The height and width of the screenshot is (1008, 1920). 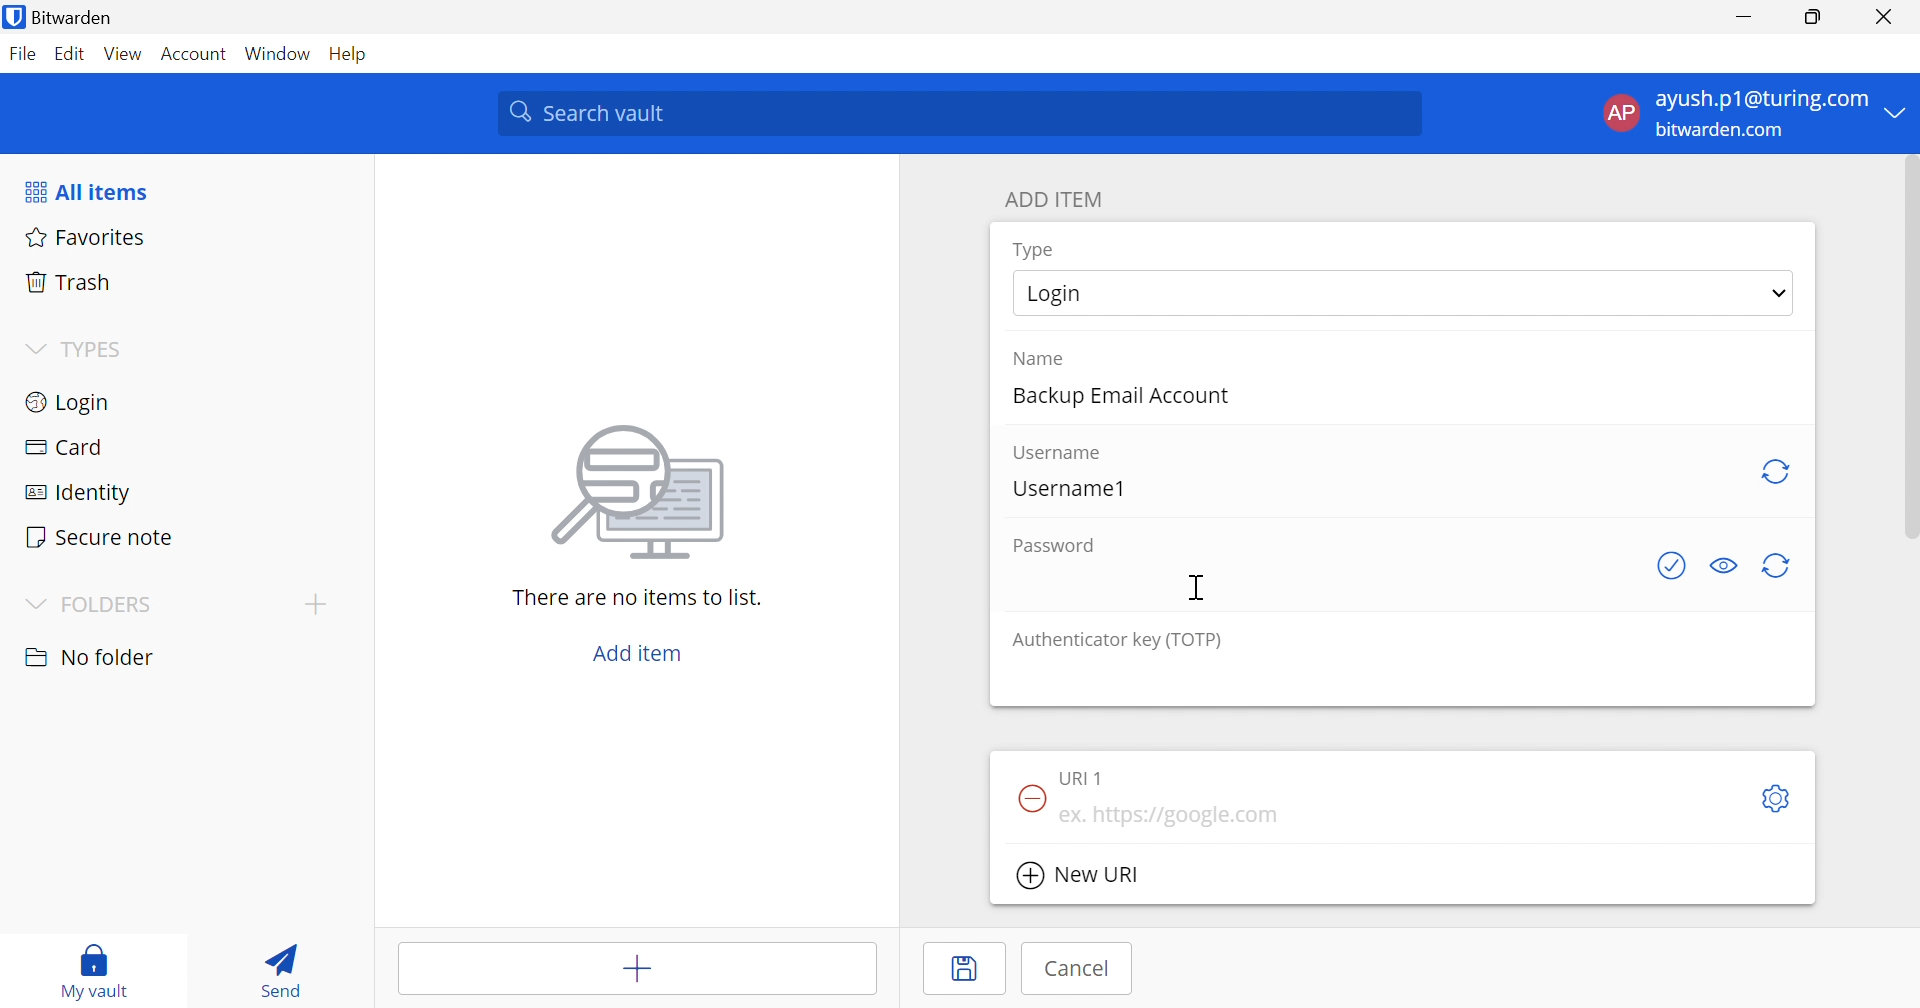 I want to click on Identity, so click(x=71, y=495).